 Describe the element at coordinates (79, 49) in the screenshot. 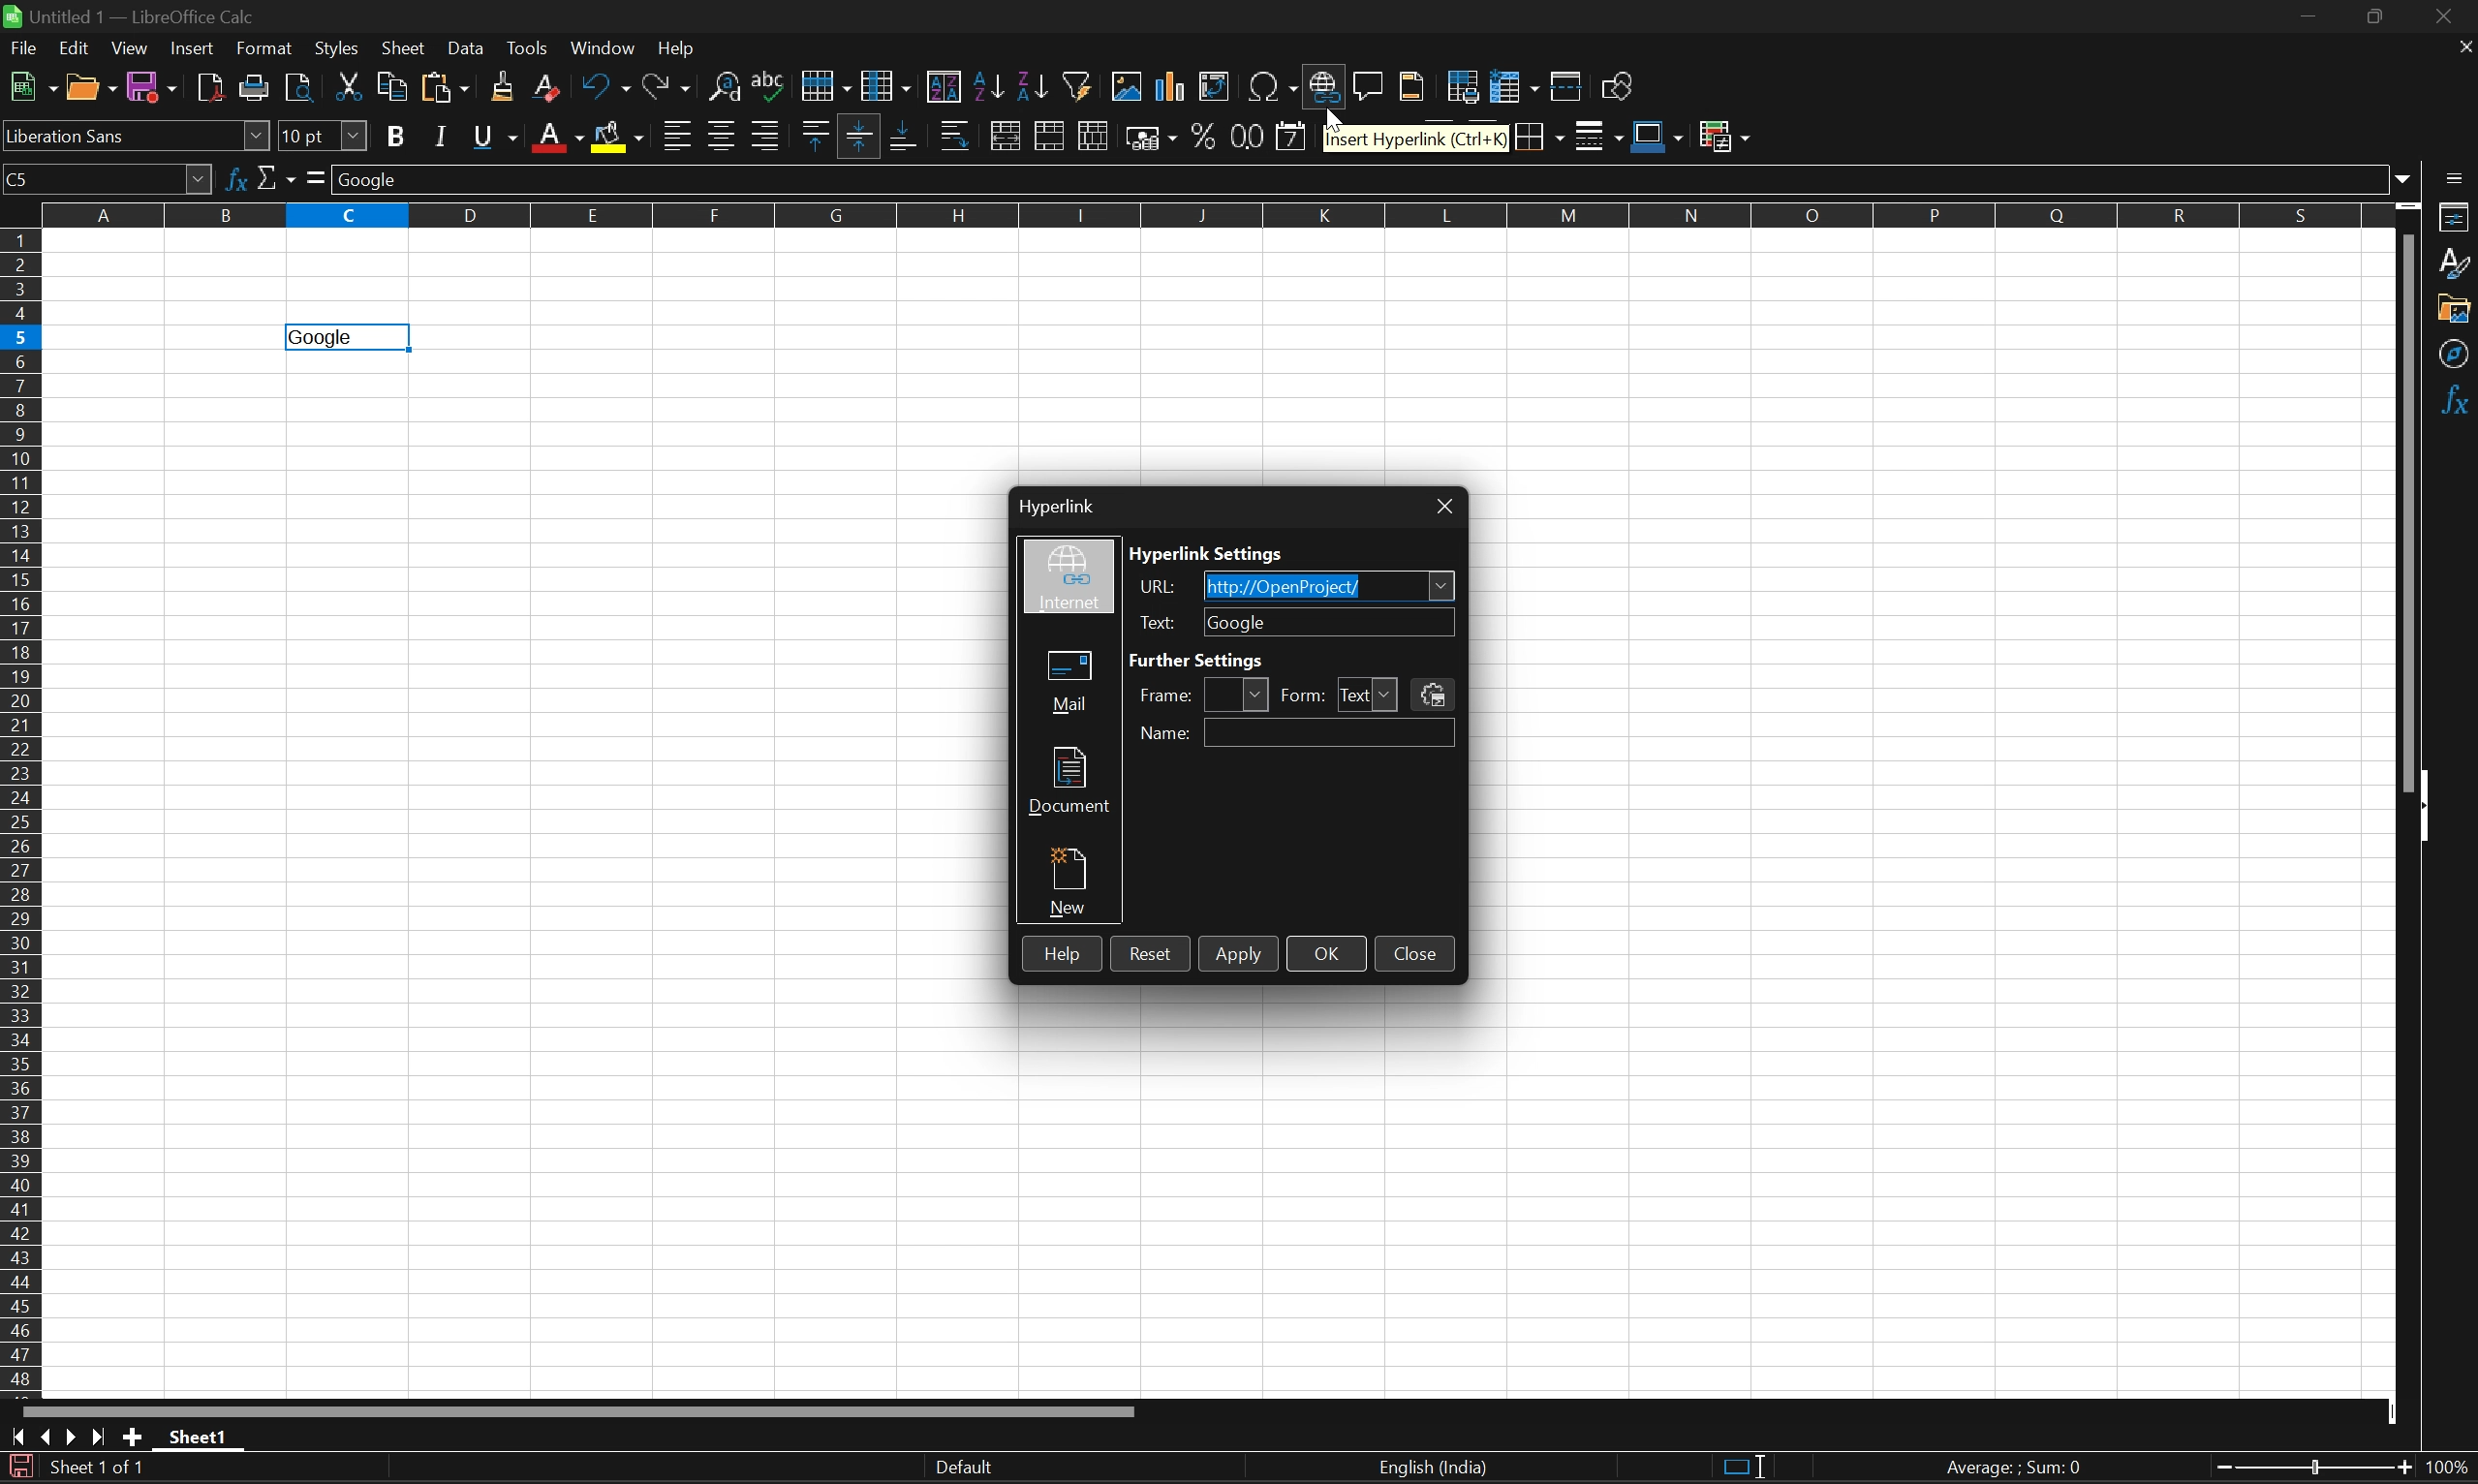

I see `Edit` at that location.